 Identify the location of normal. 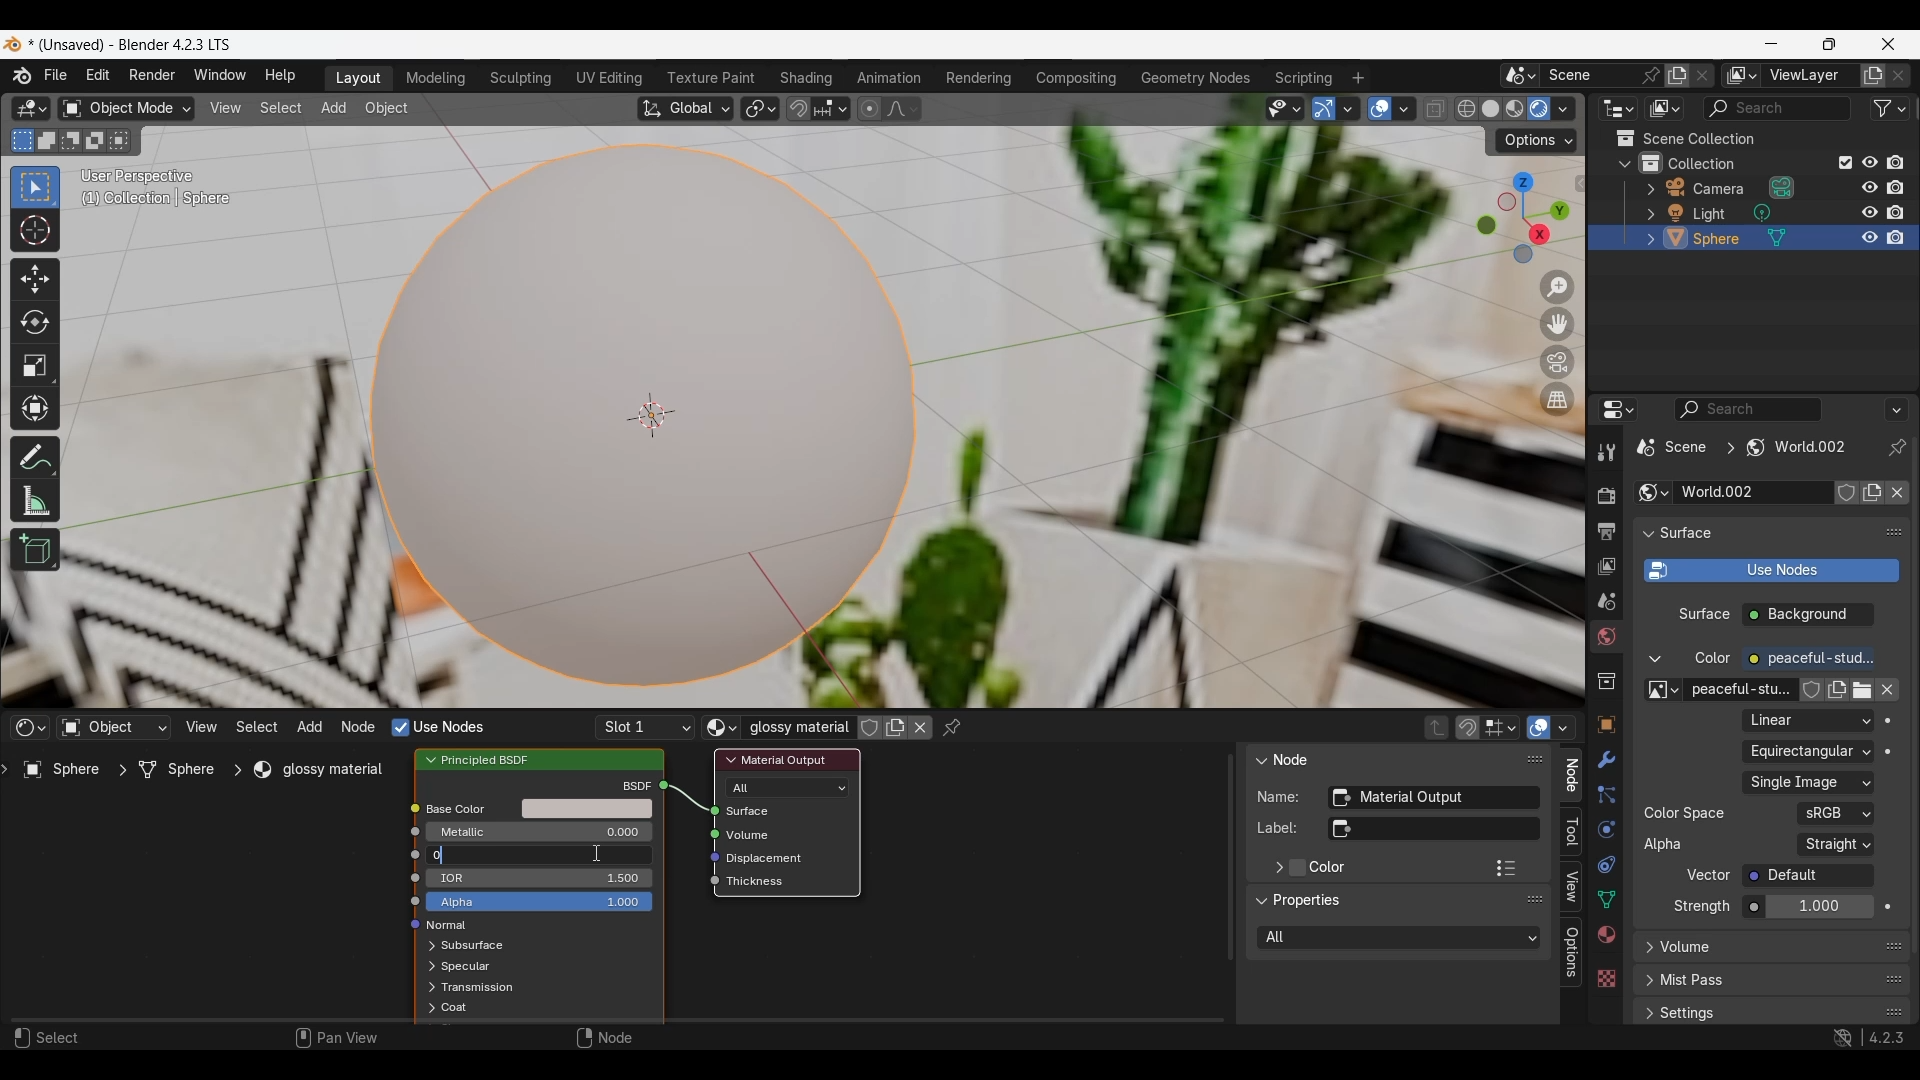
(447, 926).